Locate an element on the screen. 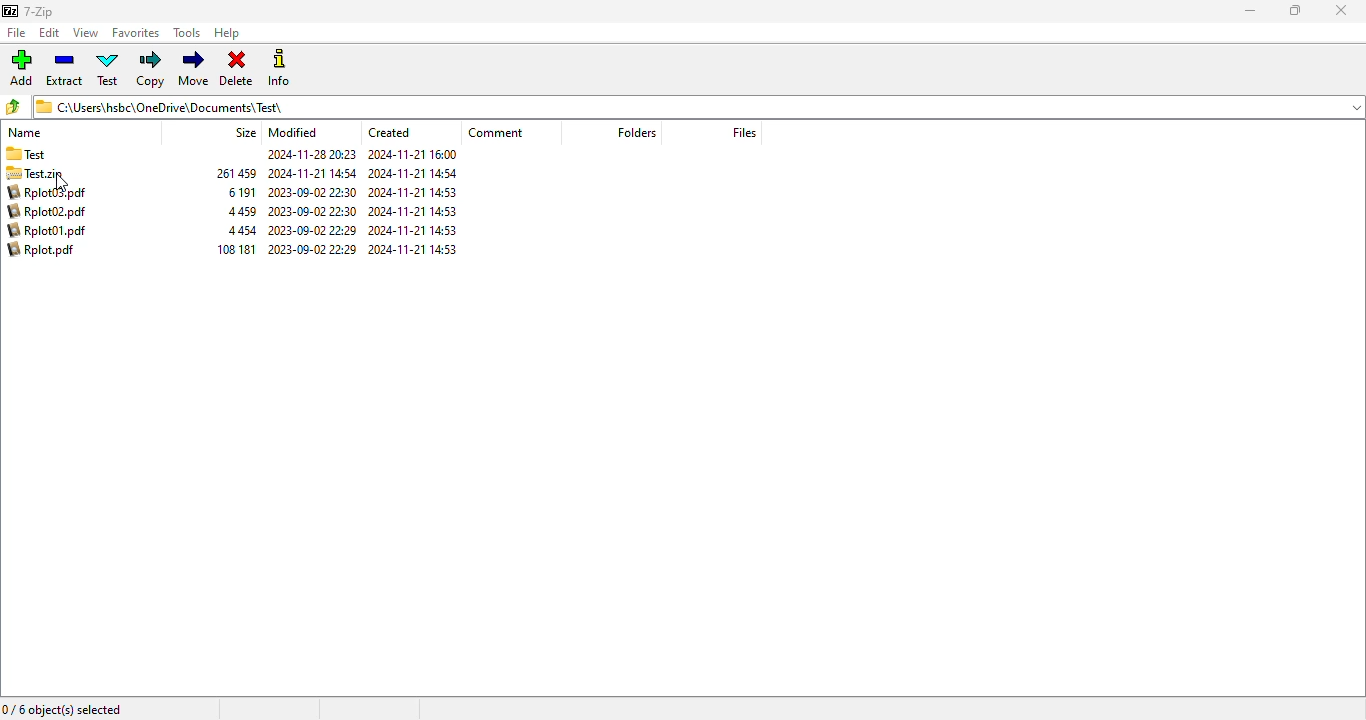 This screenshot has width=1366, height=720. view is located at coordinates (85, 32).